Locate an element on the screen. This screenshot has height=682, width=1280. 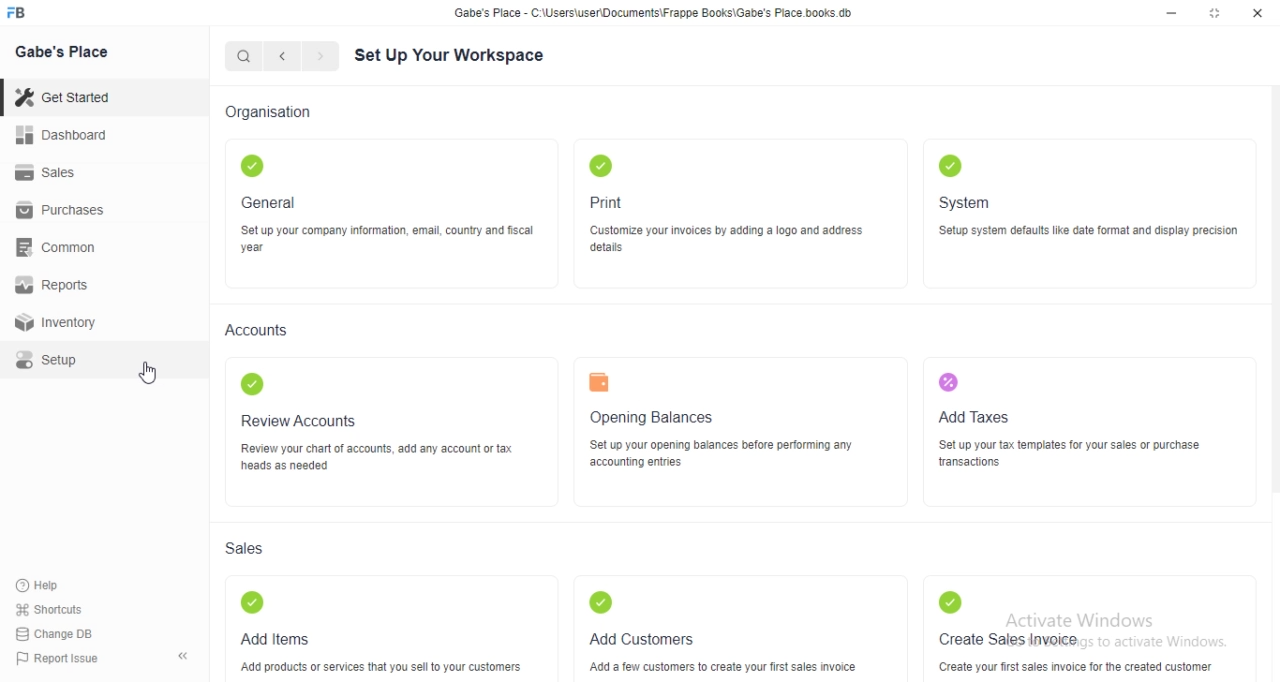
Cursor is located at coordinates (158, 373).